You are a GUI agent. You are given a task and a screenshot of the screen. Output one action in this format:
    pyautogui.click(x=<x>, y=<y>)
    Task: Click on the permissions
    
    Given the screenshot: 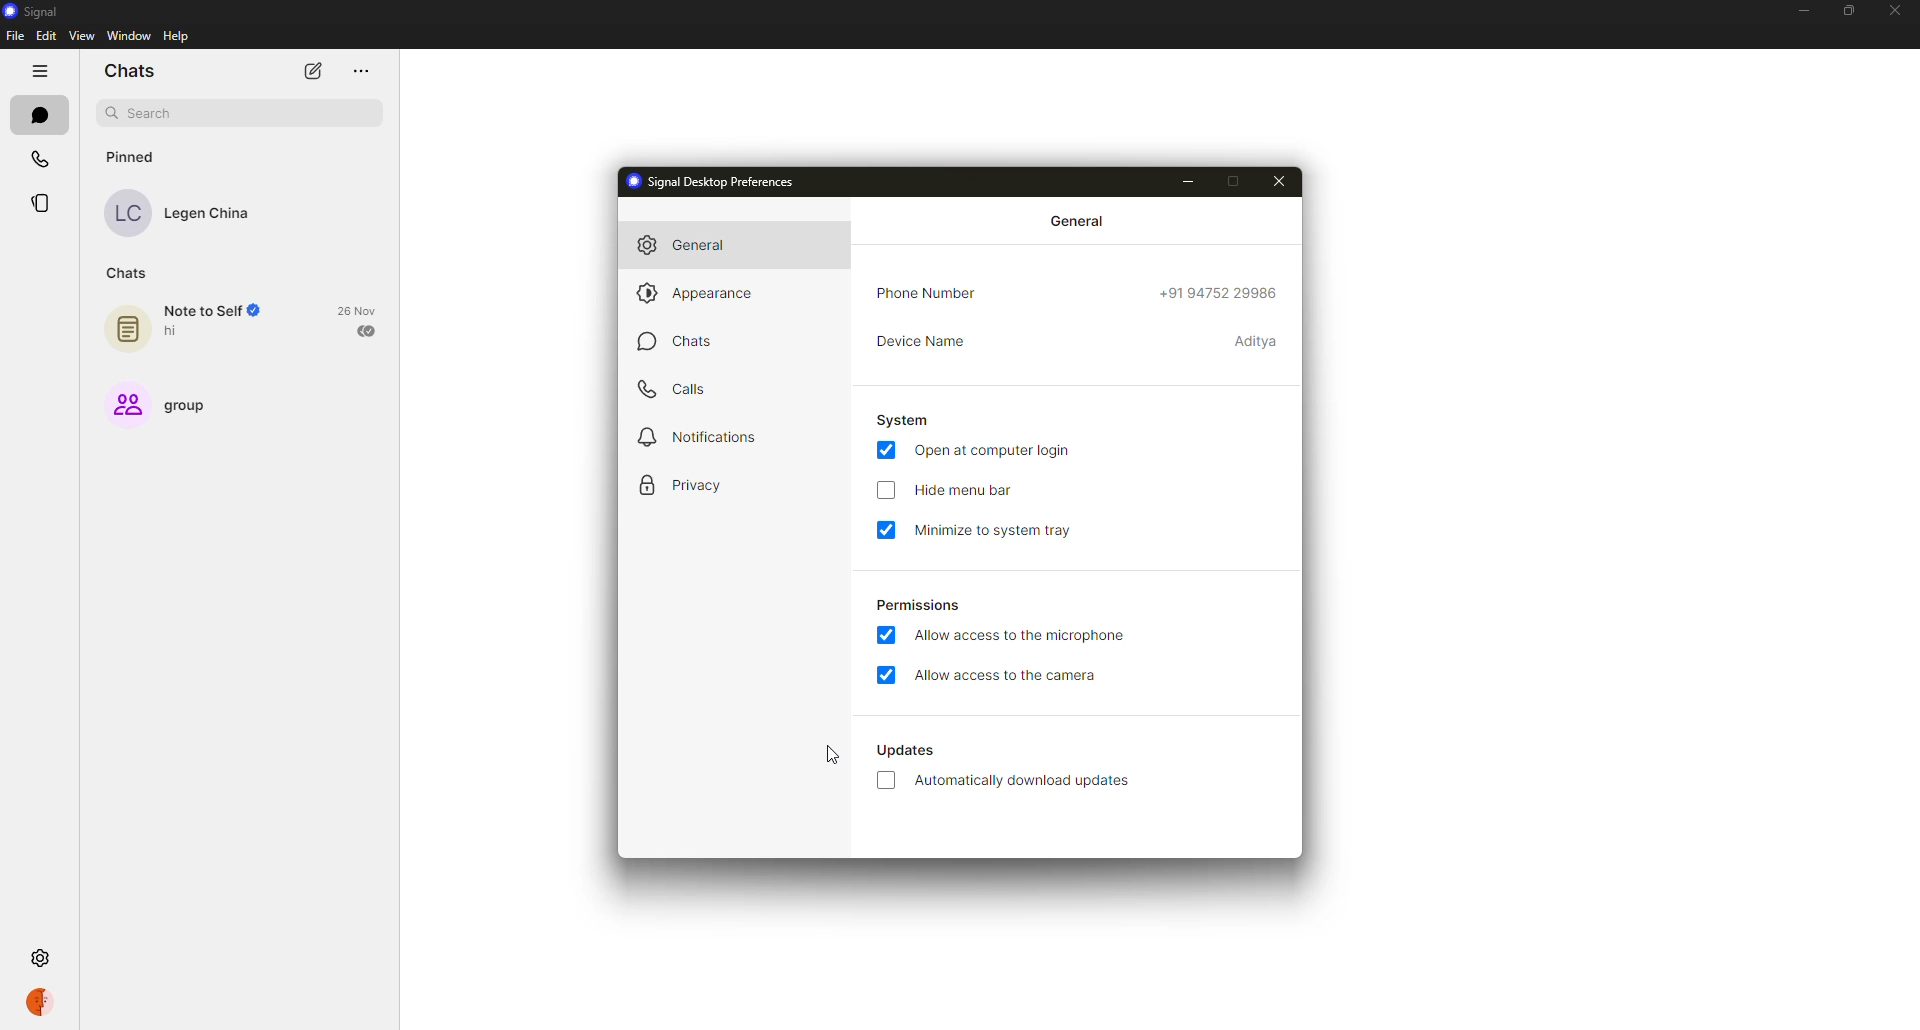 What is the action you would take?
    pyautogui.click(x=916, y=607)
    